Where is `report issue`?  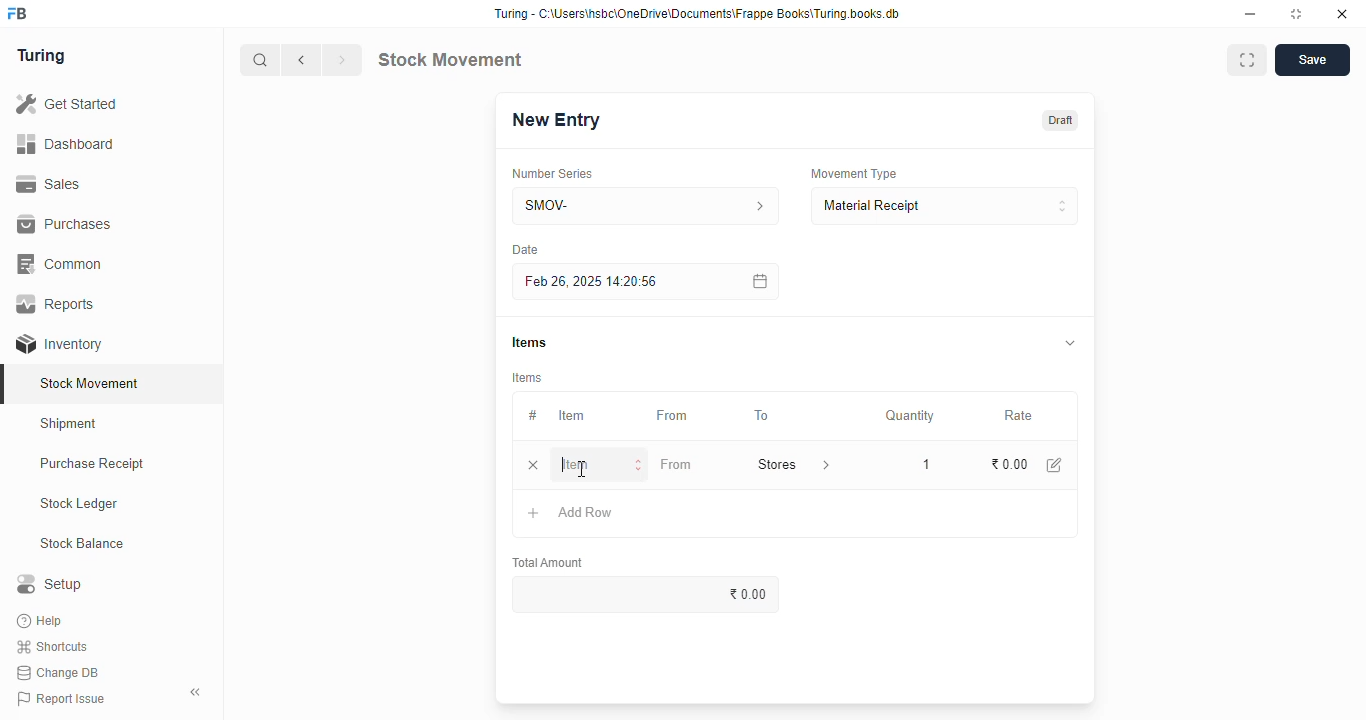
report issue is located at coordinates (61, 698).